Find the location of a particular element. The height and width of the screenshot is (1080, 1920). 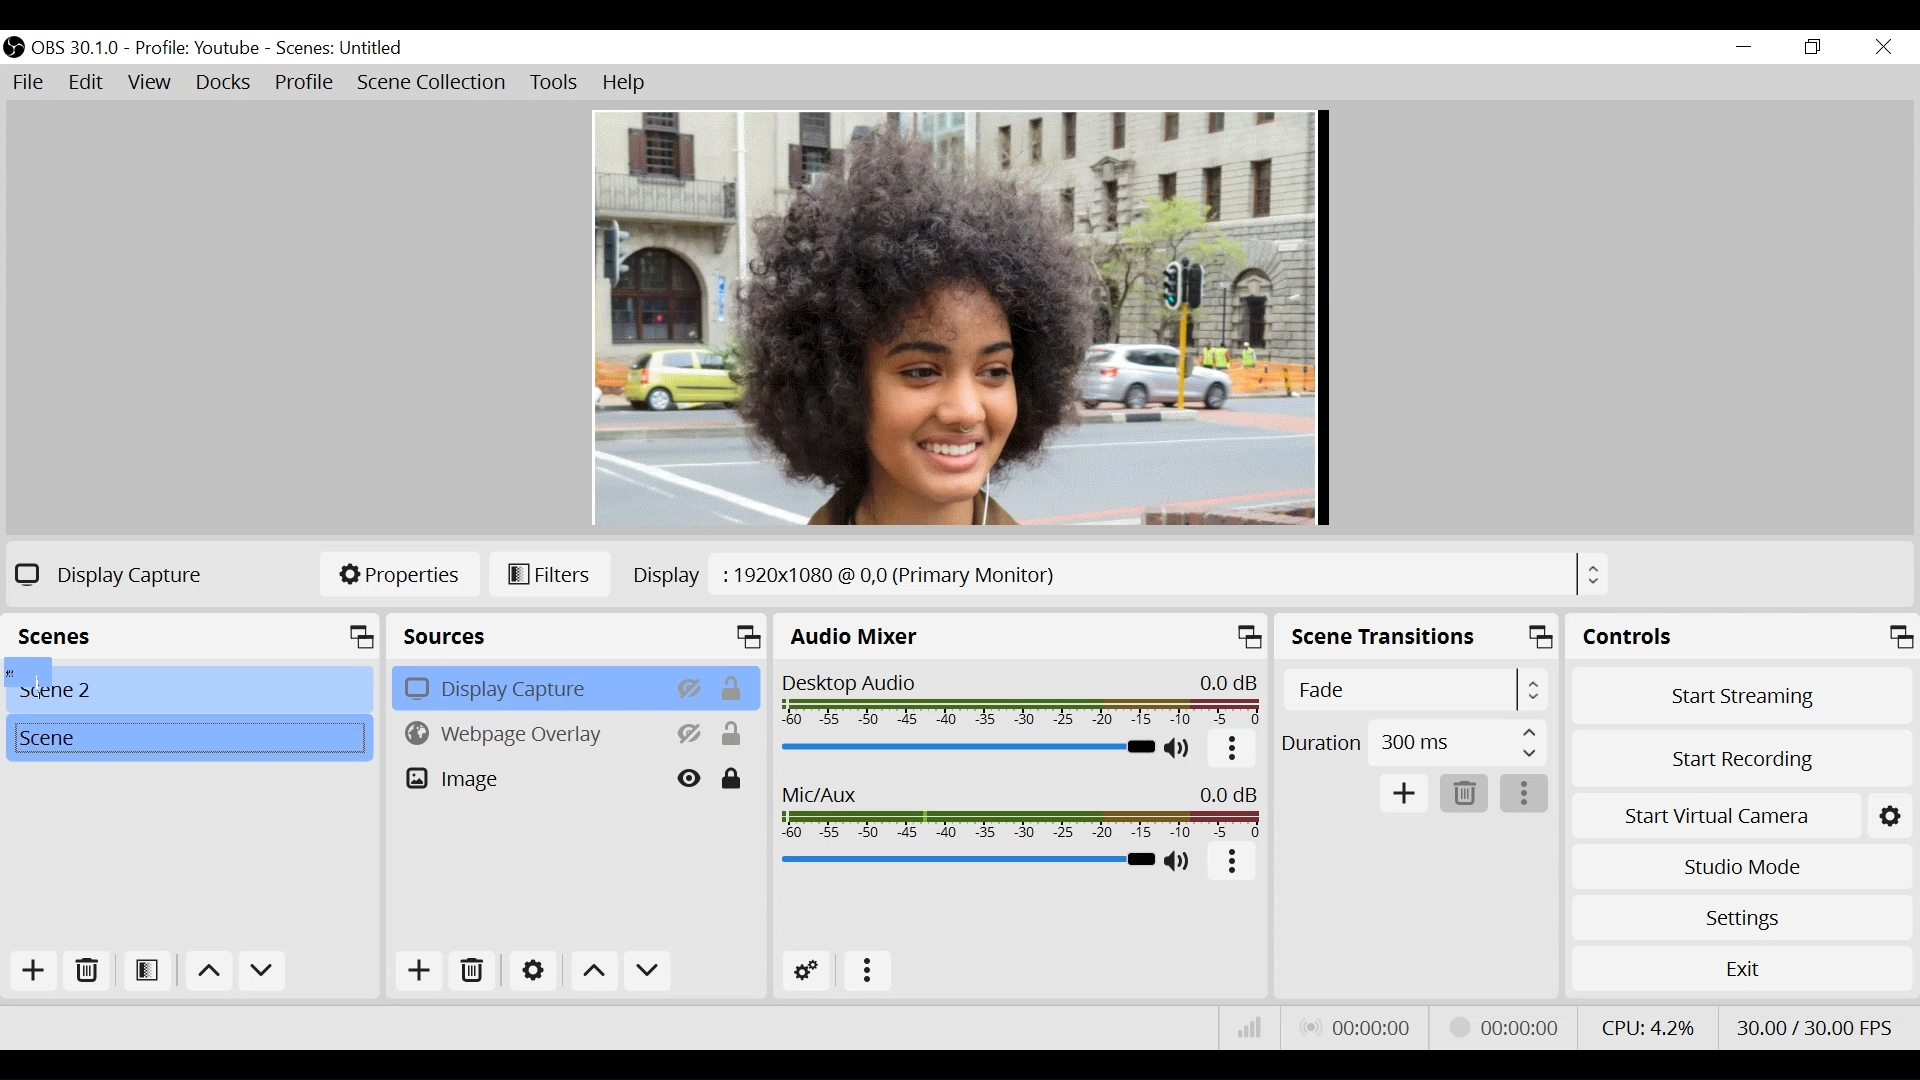

Desktop Audio is located at coordinates (1024, 696).